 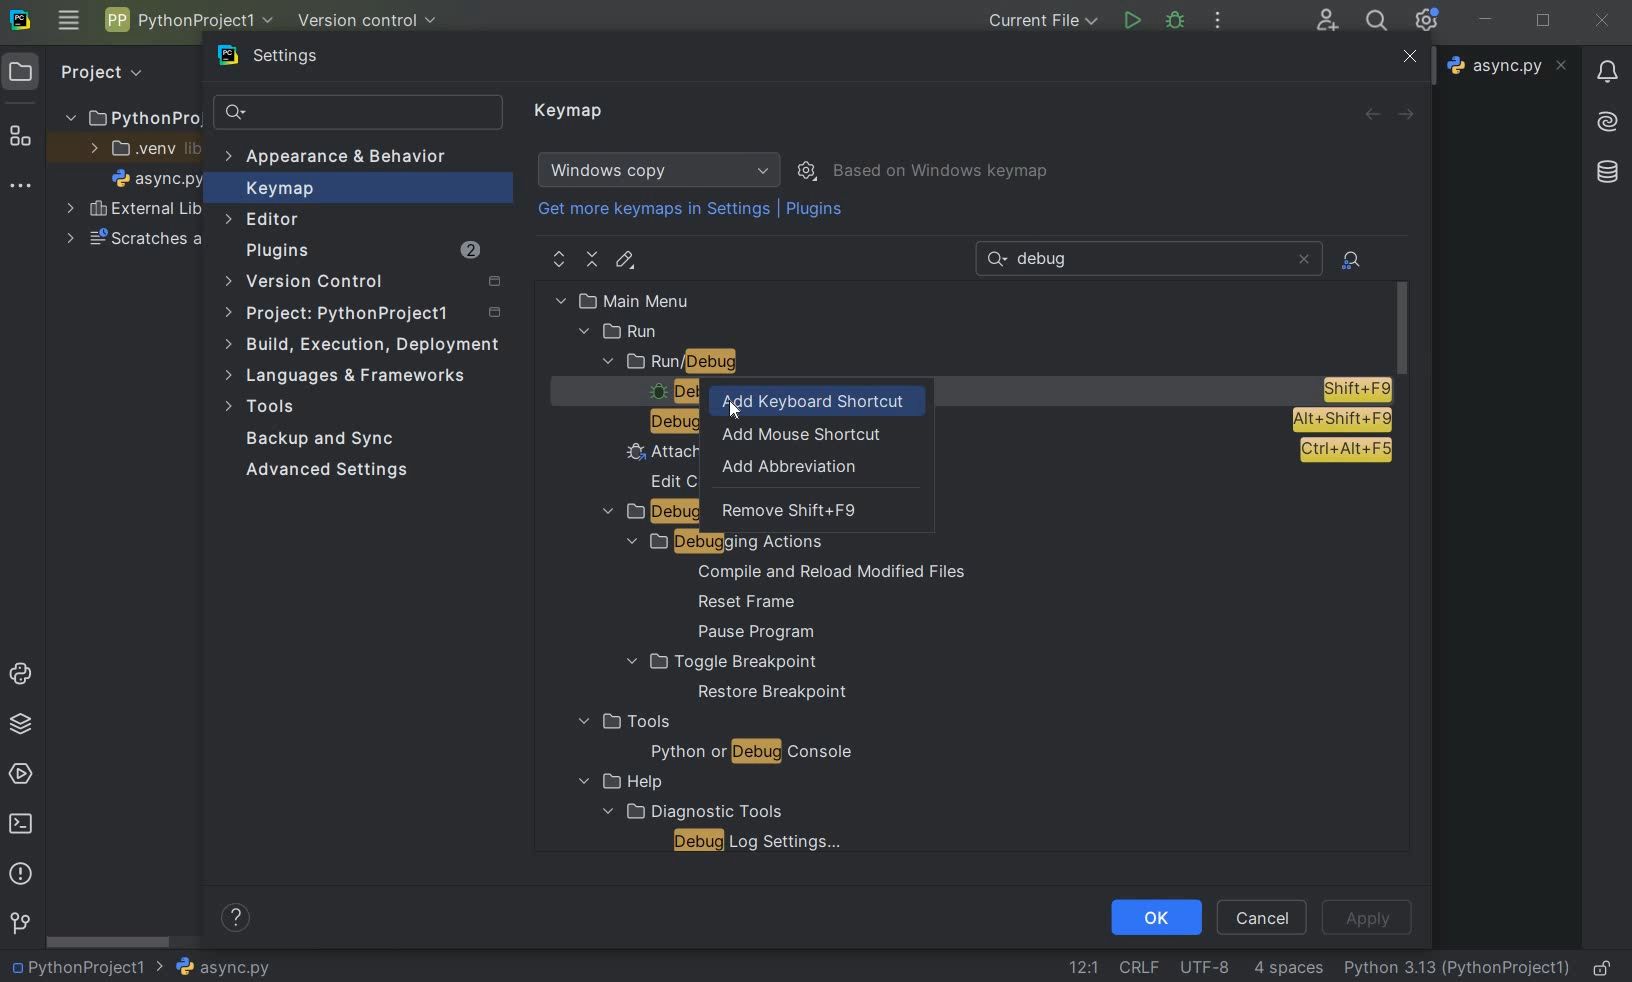 I want to click on compile and reload modified files, so click(x=832, y=572).